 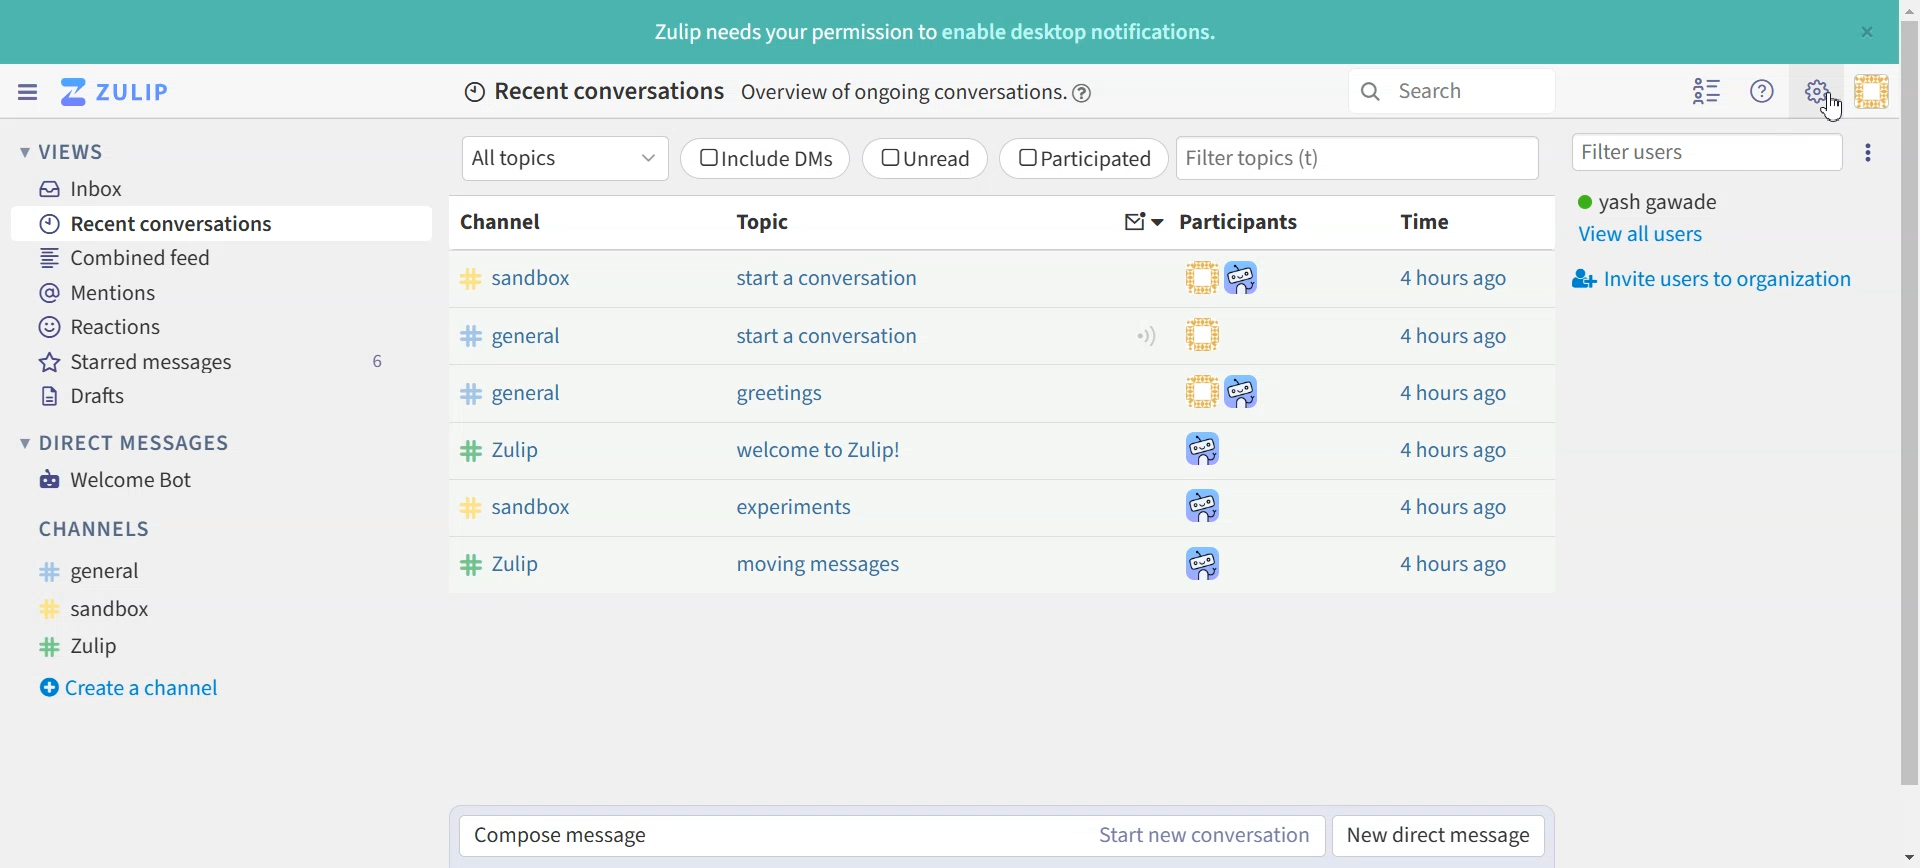 I want to click on 4 hours ago, so click(x=1451, y=448).